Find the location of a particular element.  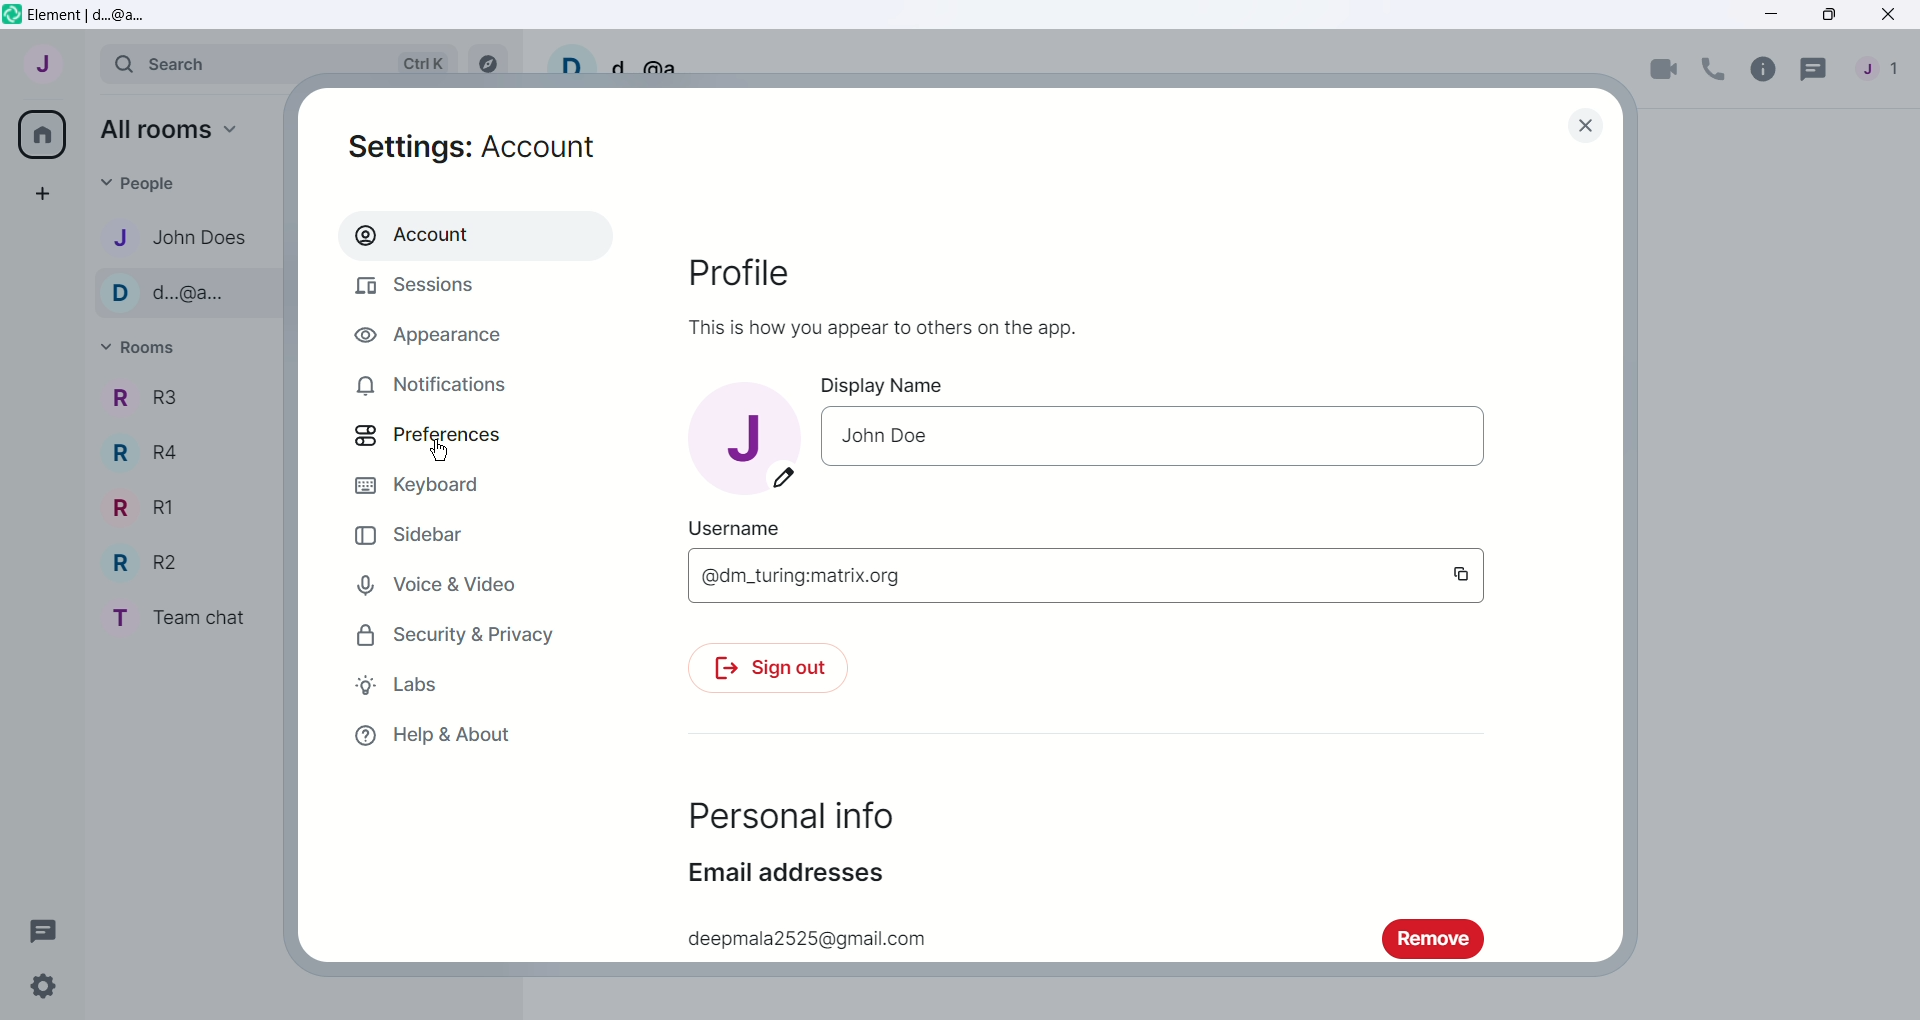

R1 - Room Name is located at coordinates (147, 507).